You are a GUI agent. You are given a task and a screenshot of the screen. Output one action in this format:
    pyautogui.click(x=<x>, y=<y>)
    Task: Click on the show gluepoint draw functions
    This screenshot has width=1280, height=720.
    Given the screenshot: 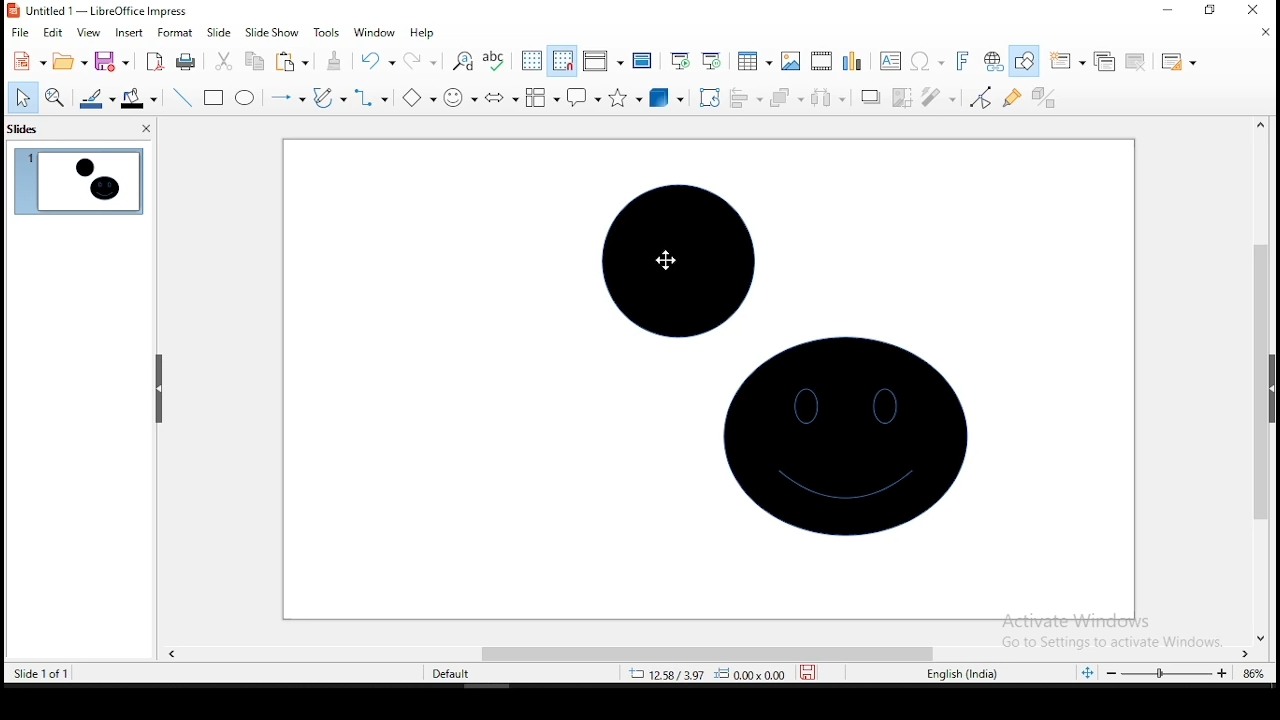 What is the action you would take?
    pyautogui.click(x=1014, y=97)
    